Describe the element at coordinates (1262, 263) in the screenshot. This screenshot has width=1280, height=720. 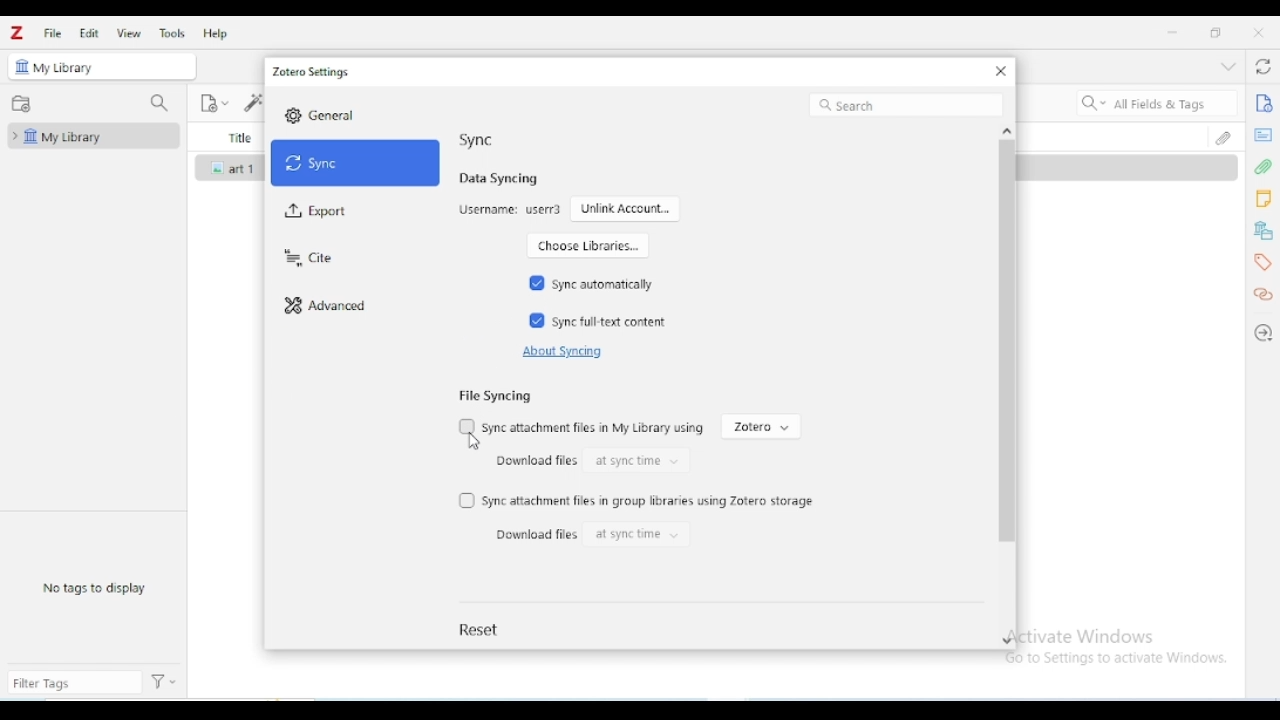
I see `tags` at that location.